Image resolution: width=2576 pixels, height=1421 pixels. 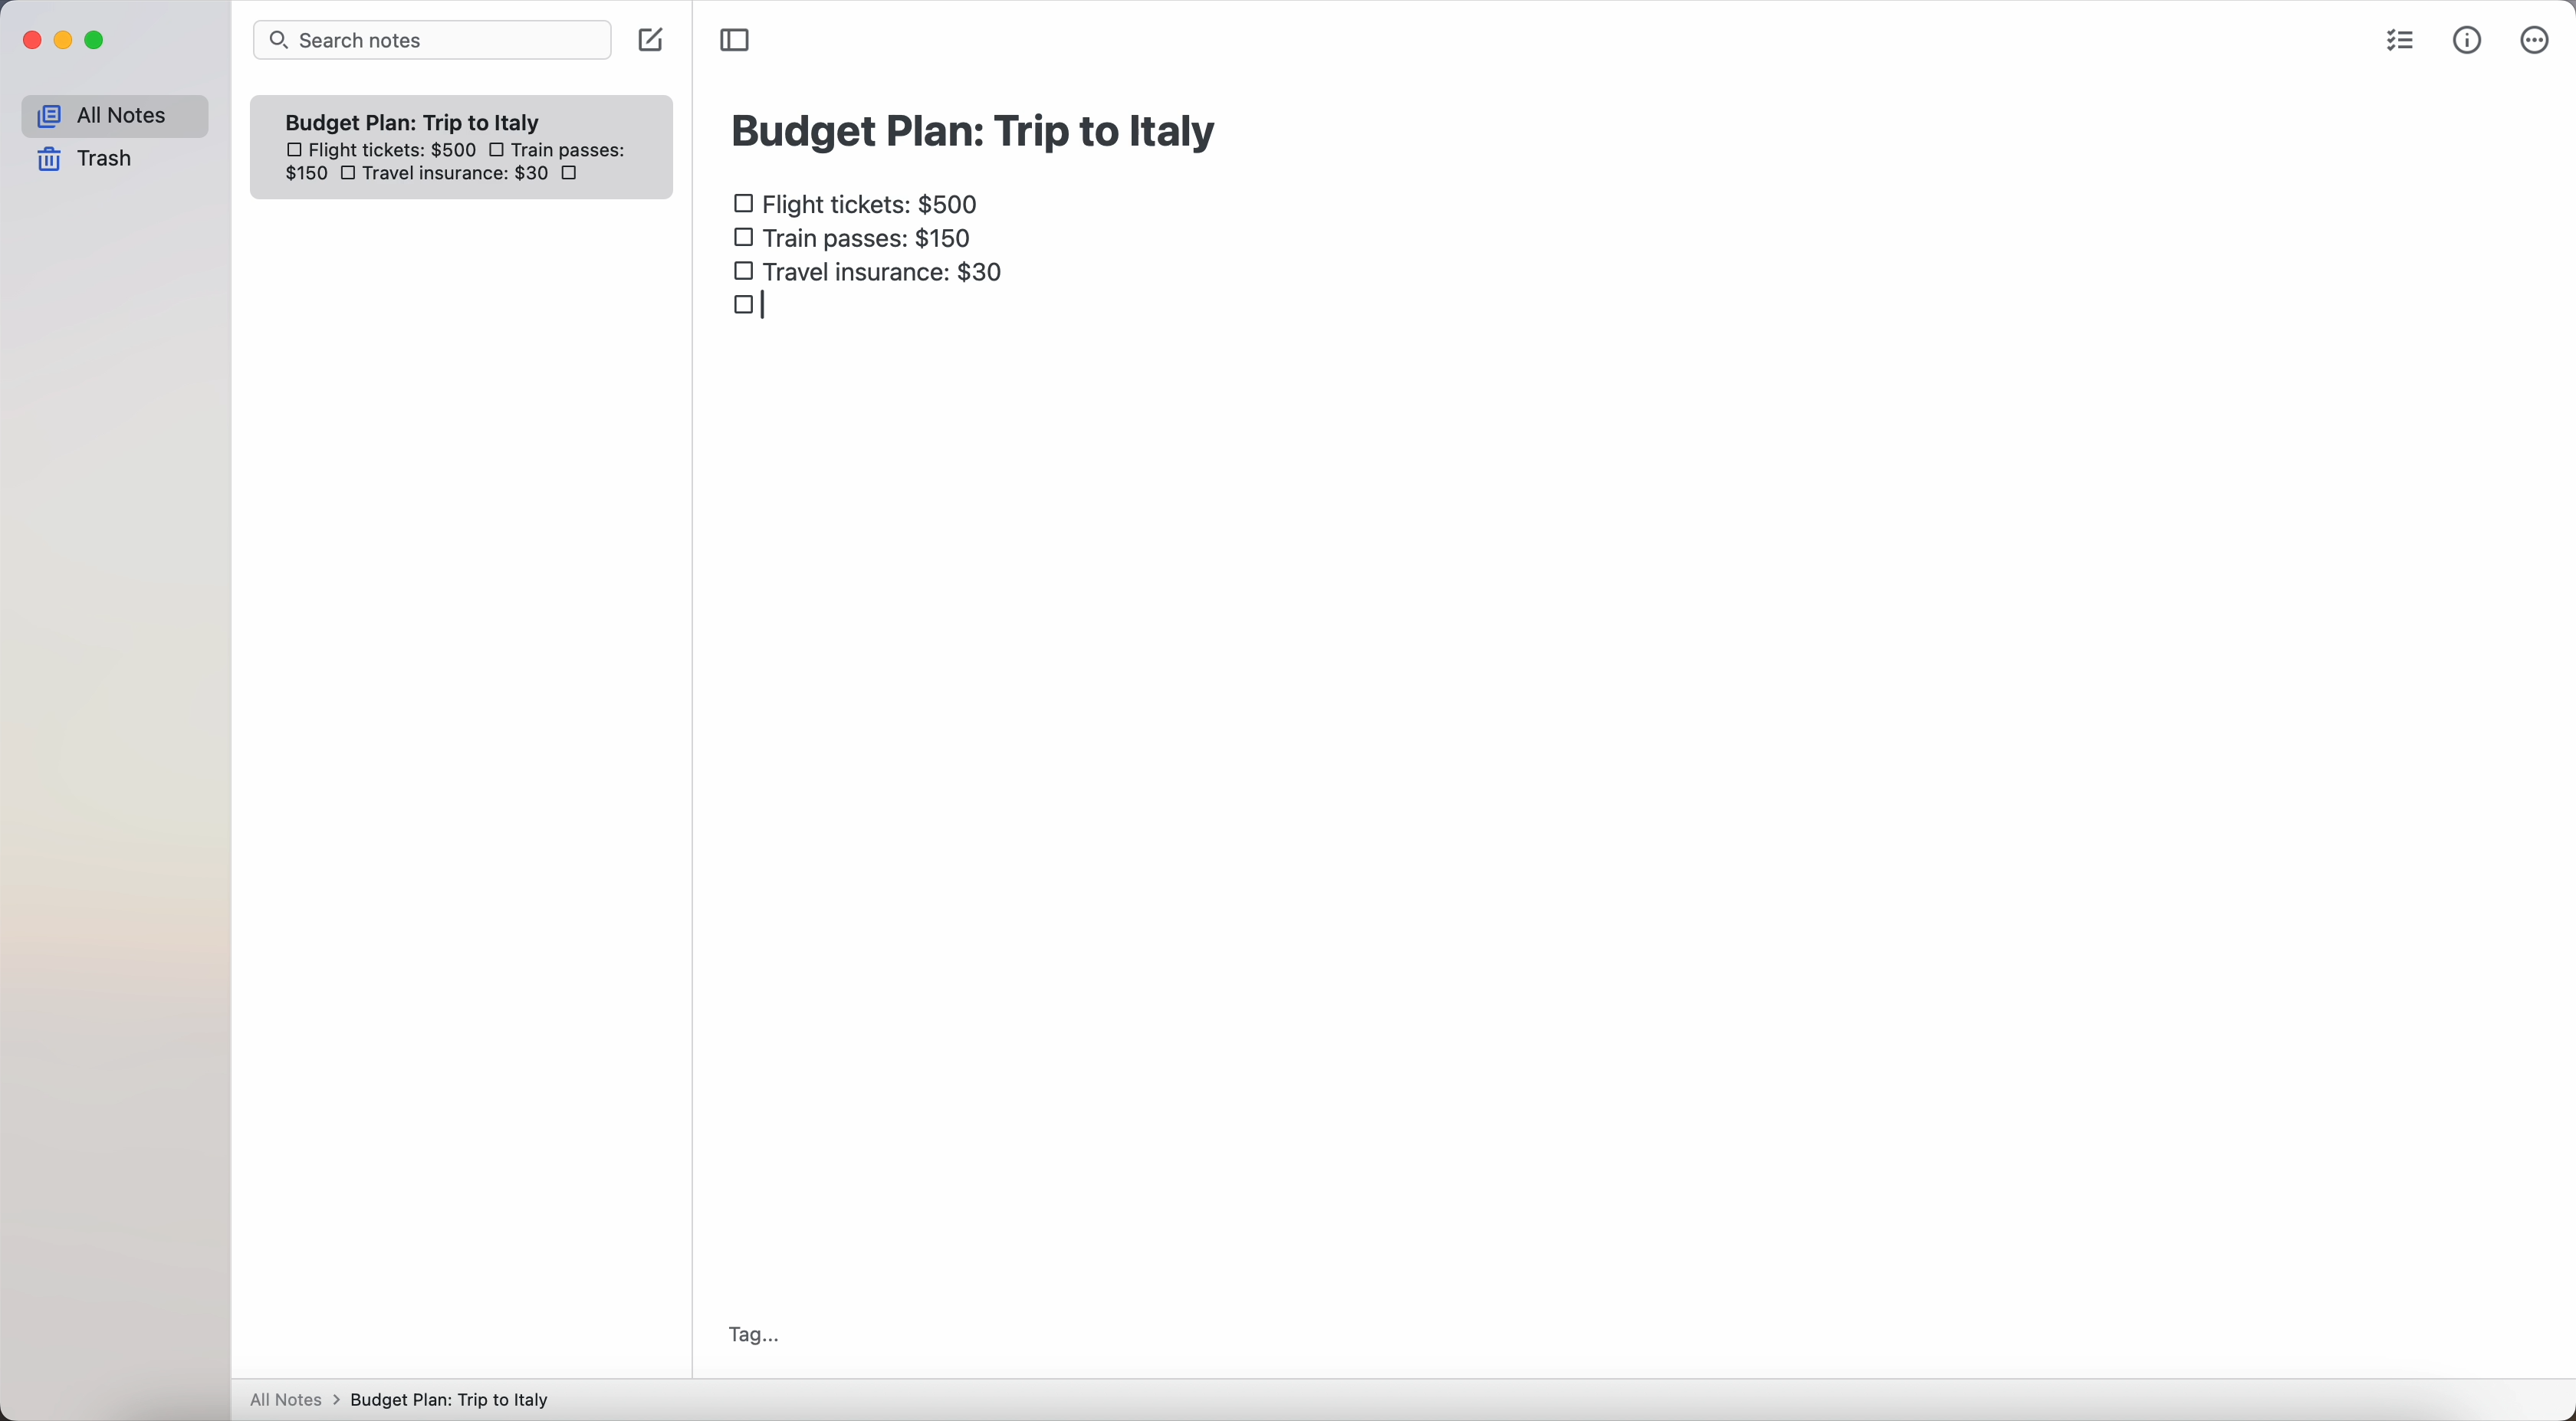 I want to click on train passes $150 checkbox, so click(x=855, y=243).